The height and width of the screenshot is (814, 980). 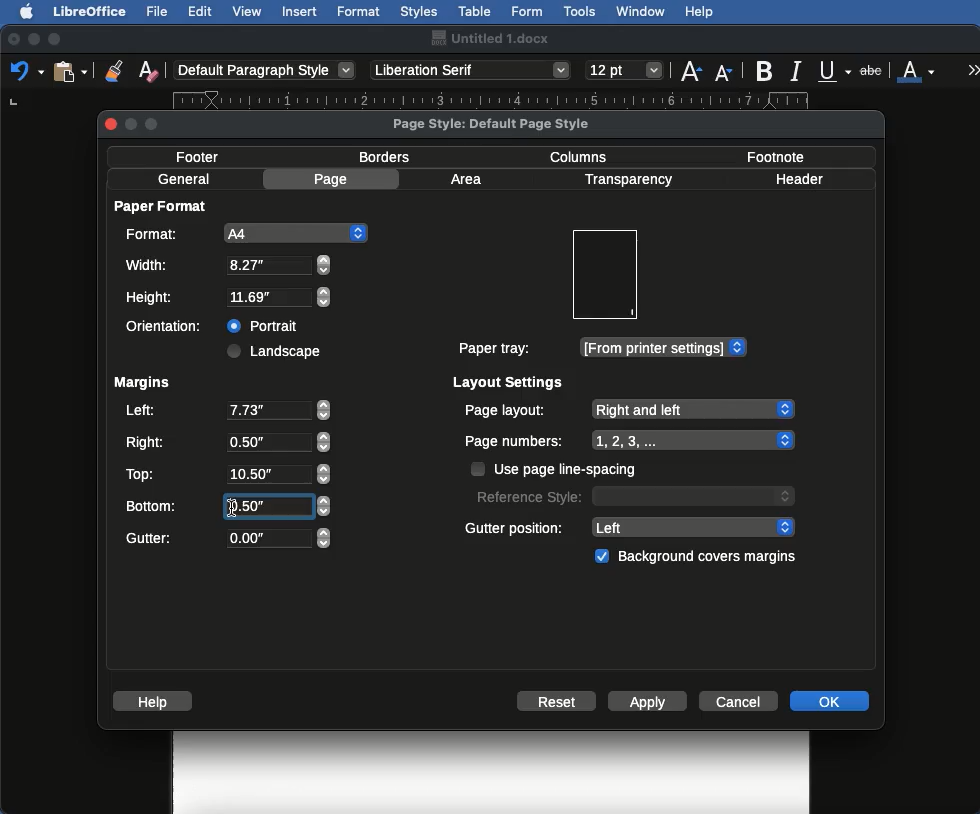 I want to click on Maximize, so click(x=56, y=39).